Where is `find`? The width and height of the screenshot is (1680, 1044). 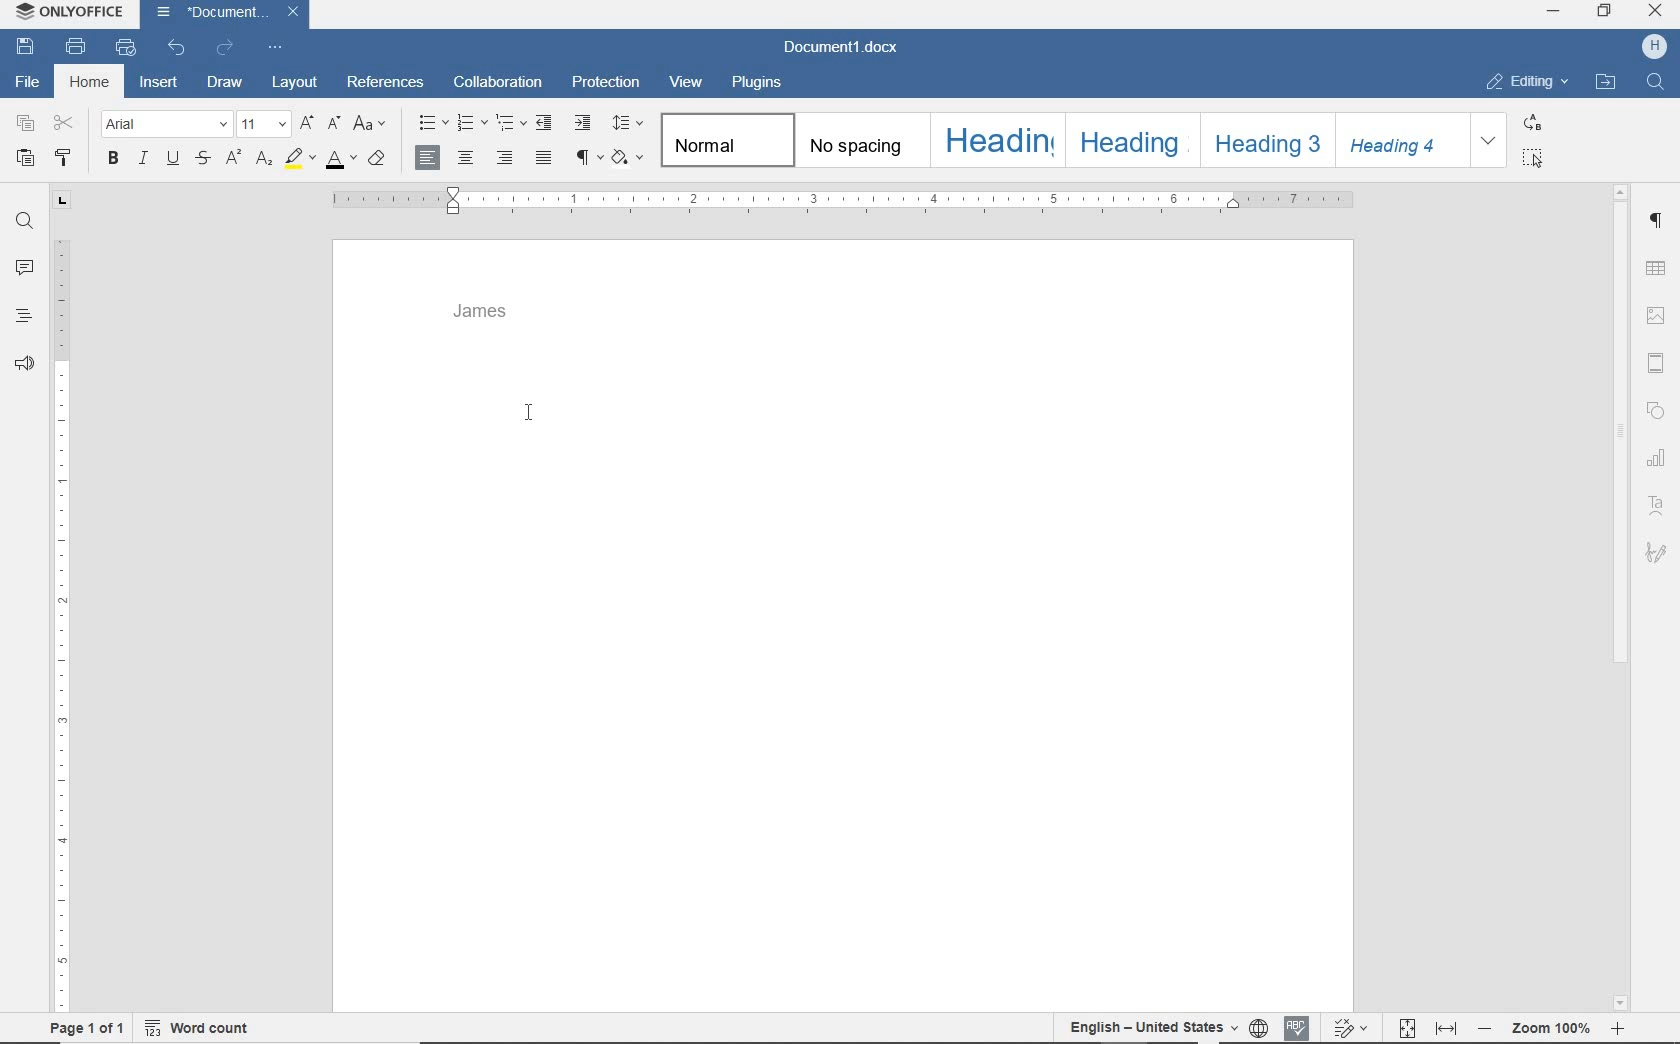 find is located at coordinates (22, 221).